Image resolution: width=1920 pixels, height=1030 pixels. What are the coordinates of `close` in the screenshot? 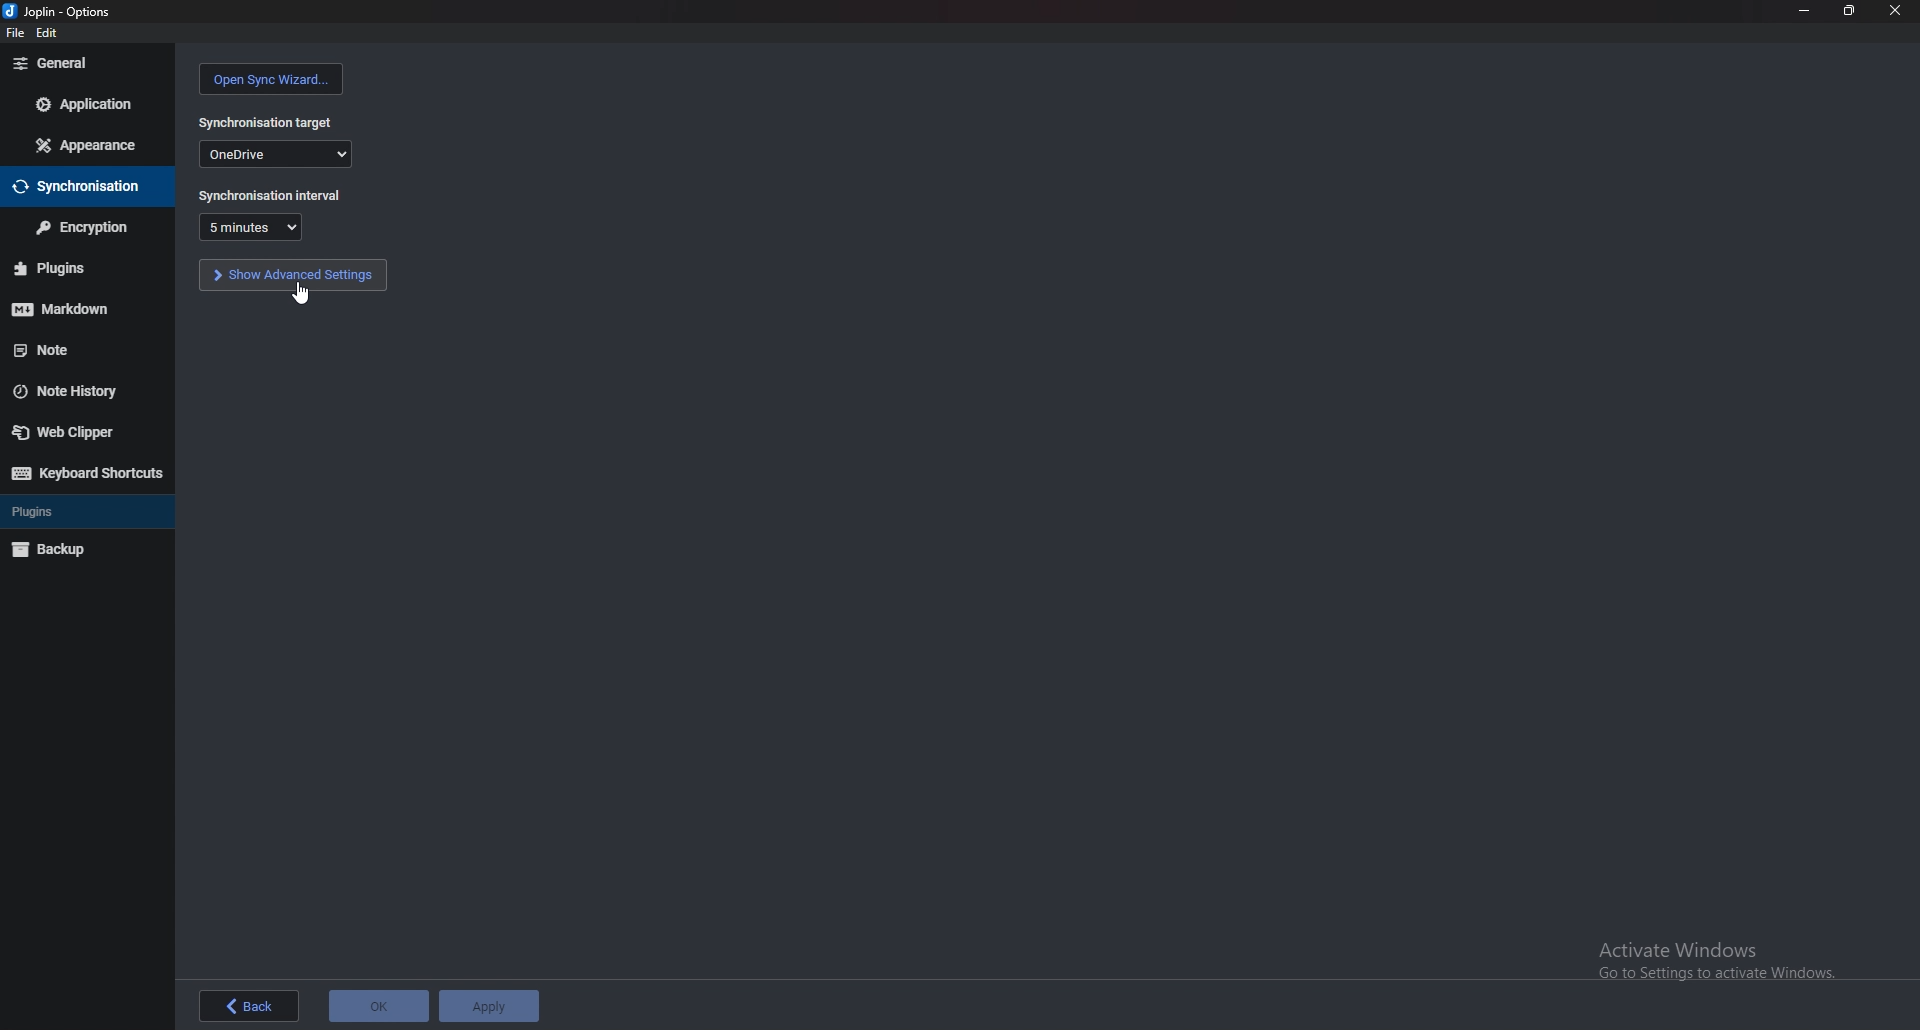 It's located at (1894, 11).